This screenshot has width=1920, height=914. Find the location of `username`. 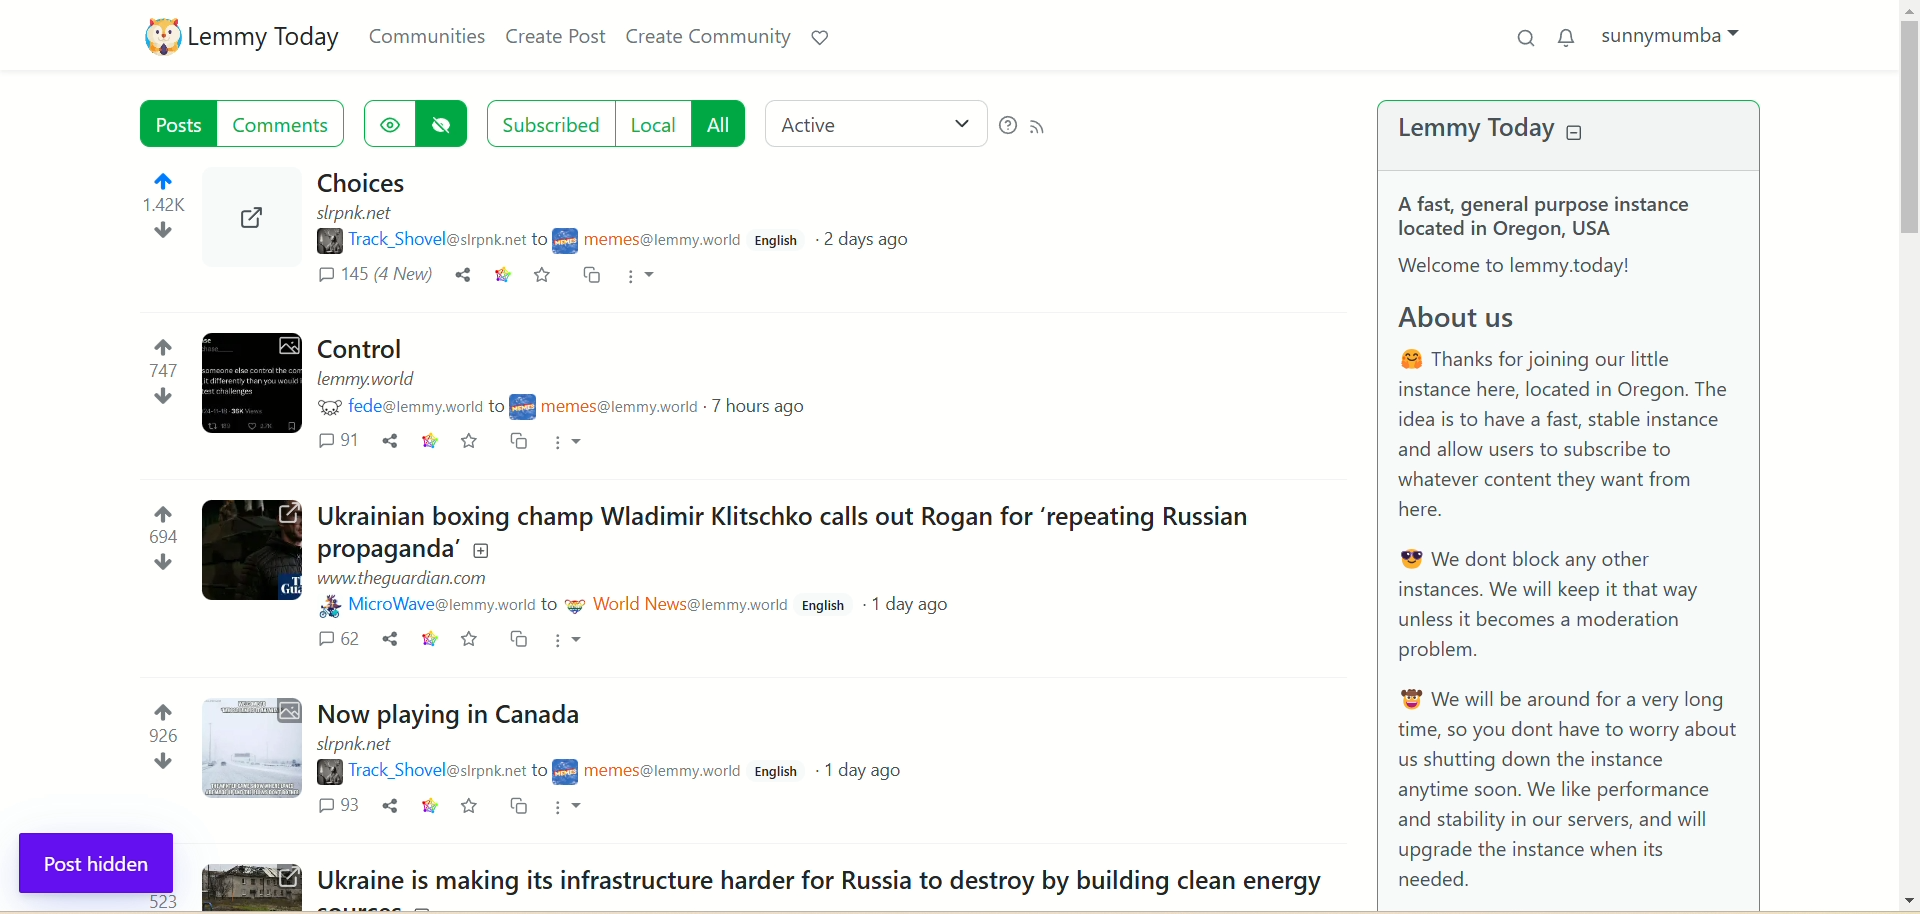

username is located at coordinates (426, 769).